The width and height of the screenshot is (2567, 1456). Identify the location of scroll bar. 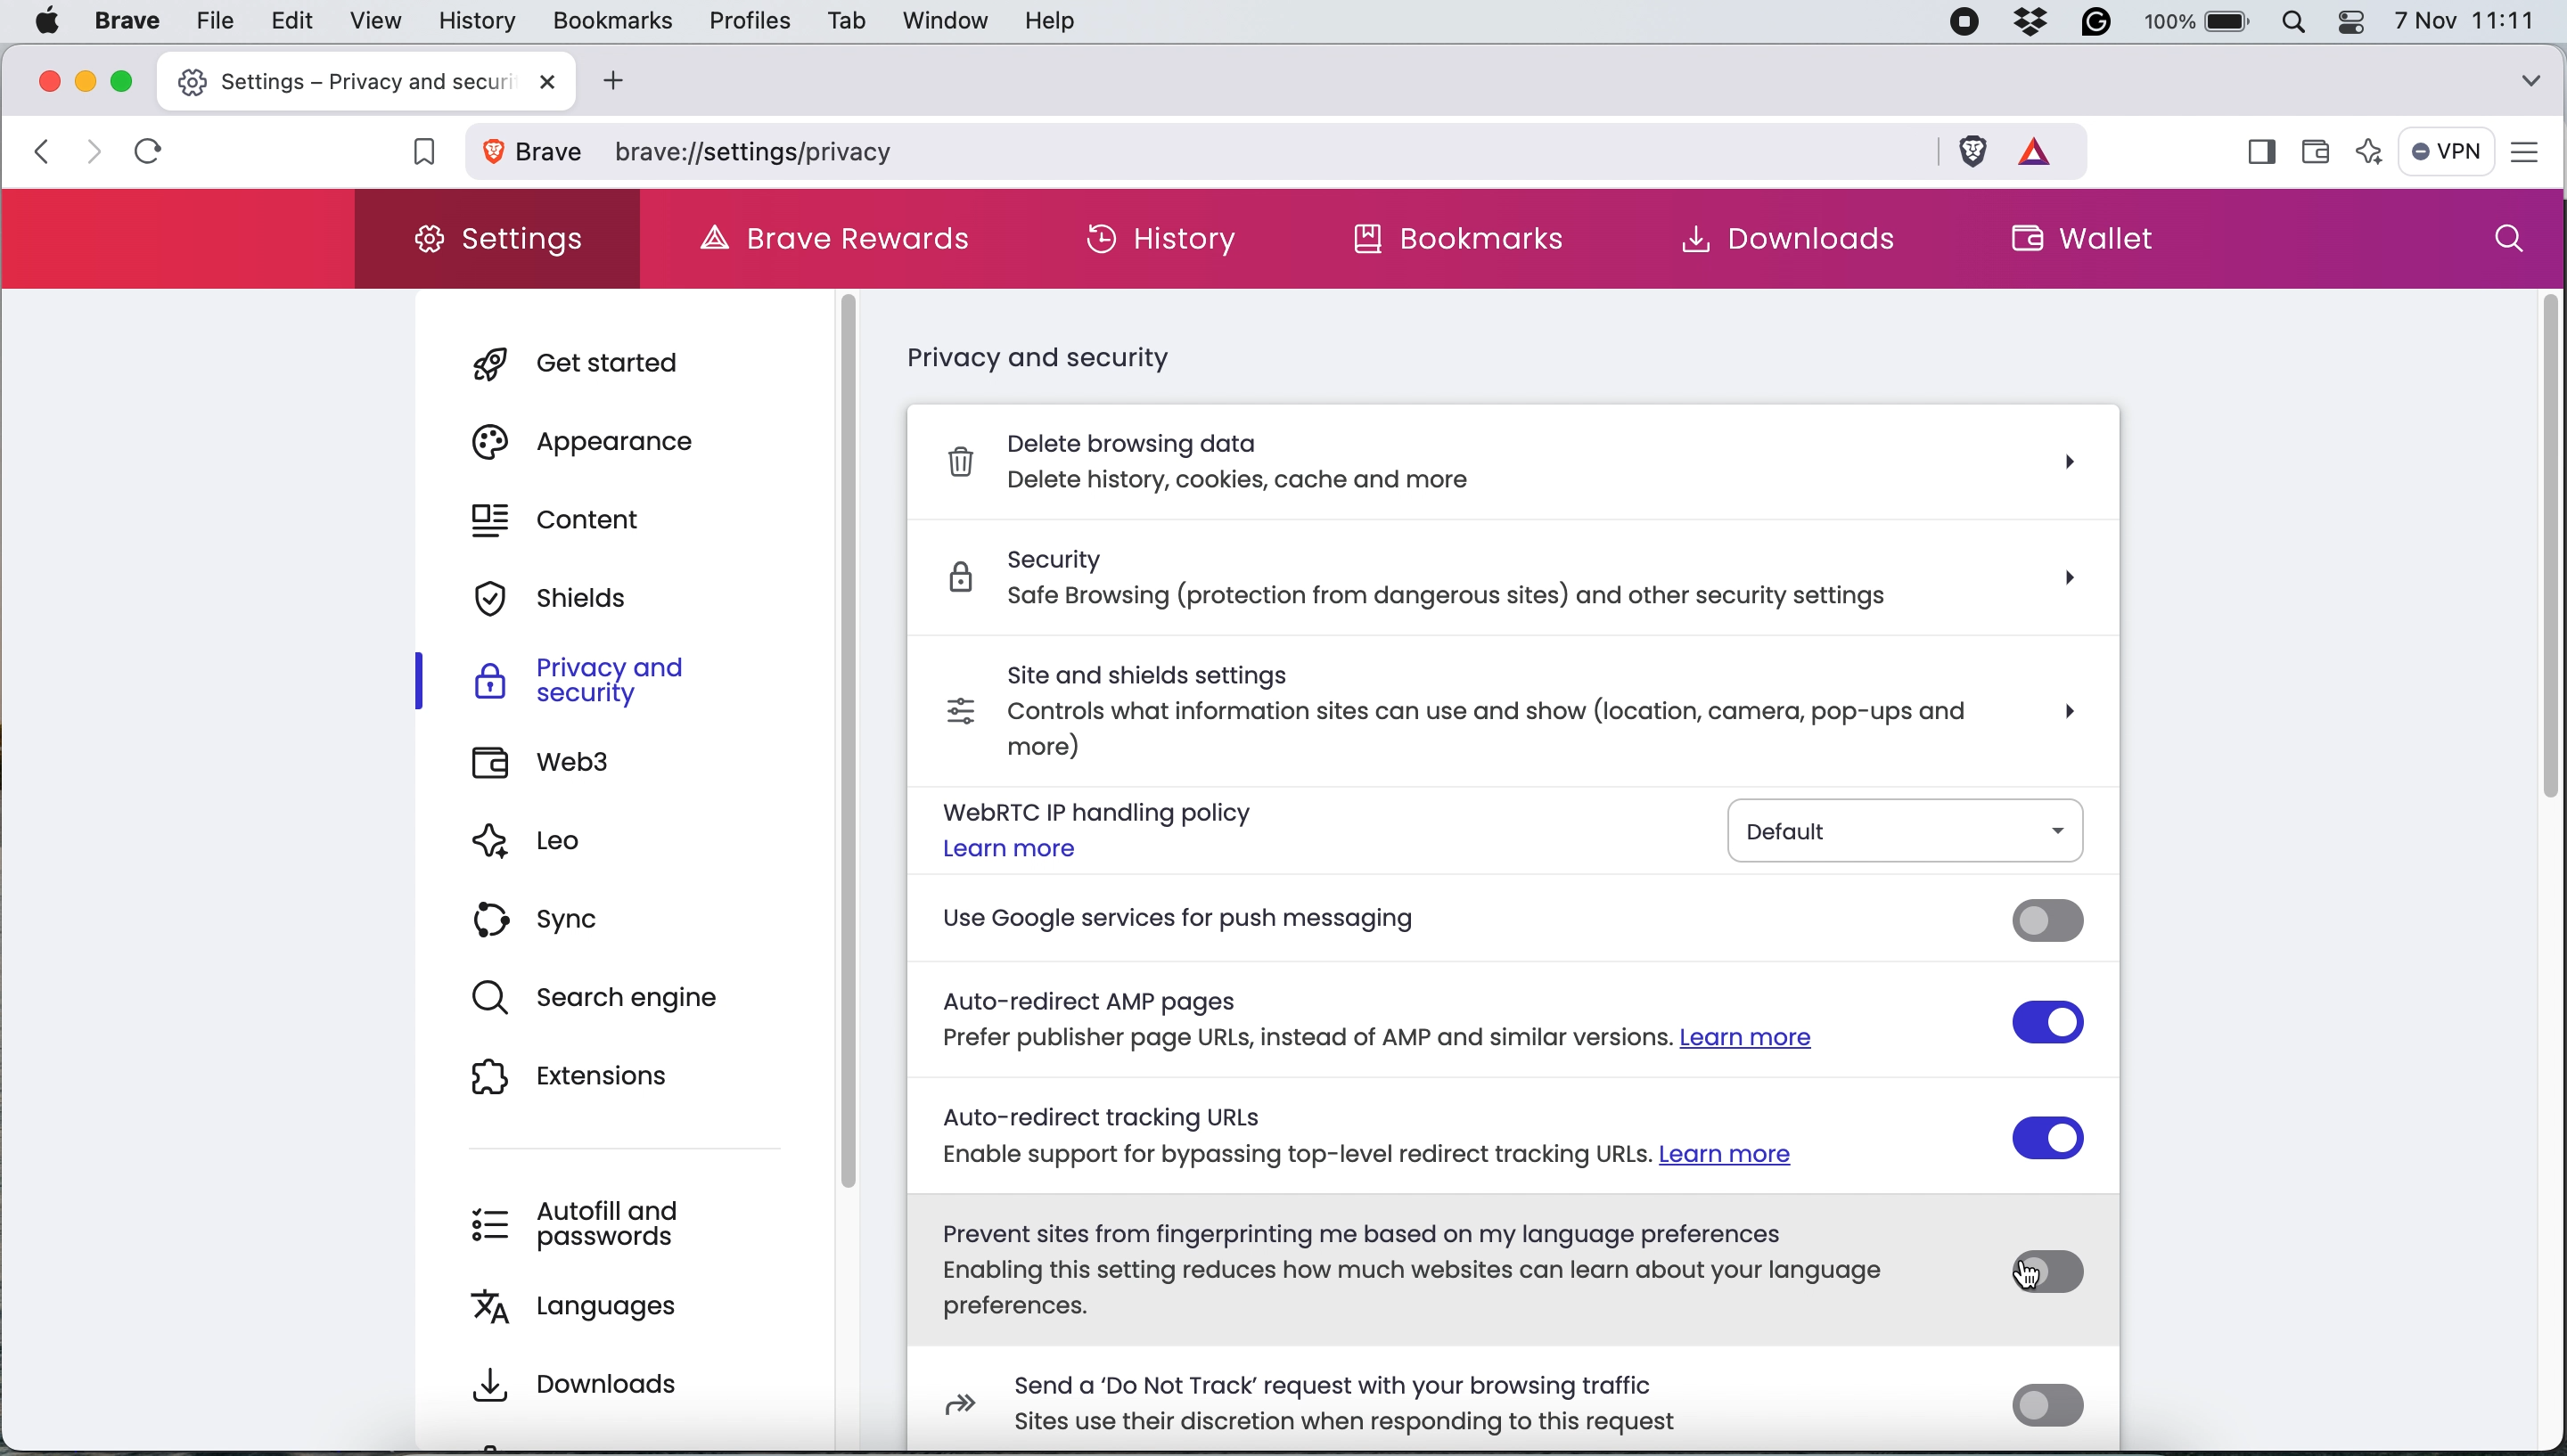
(863, 744).